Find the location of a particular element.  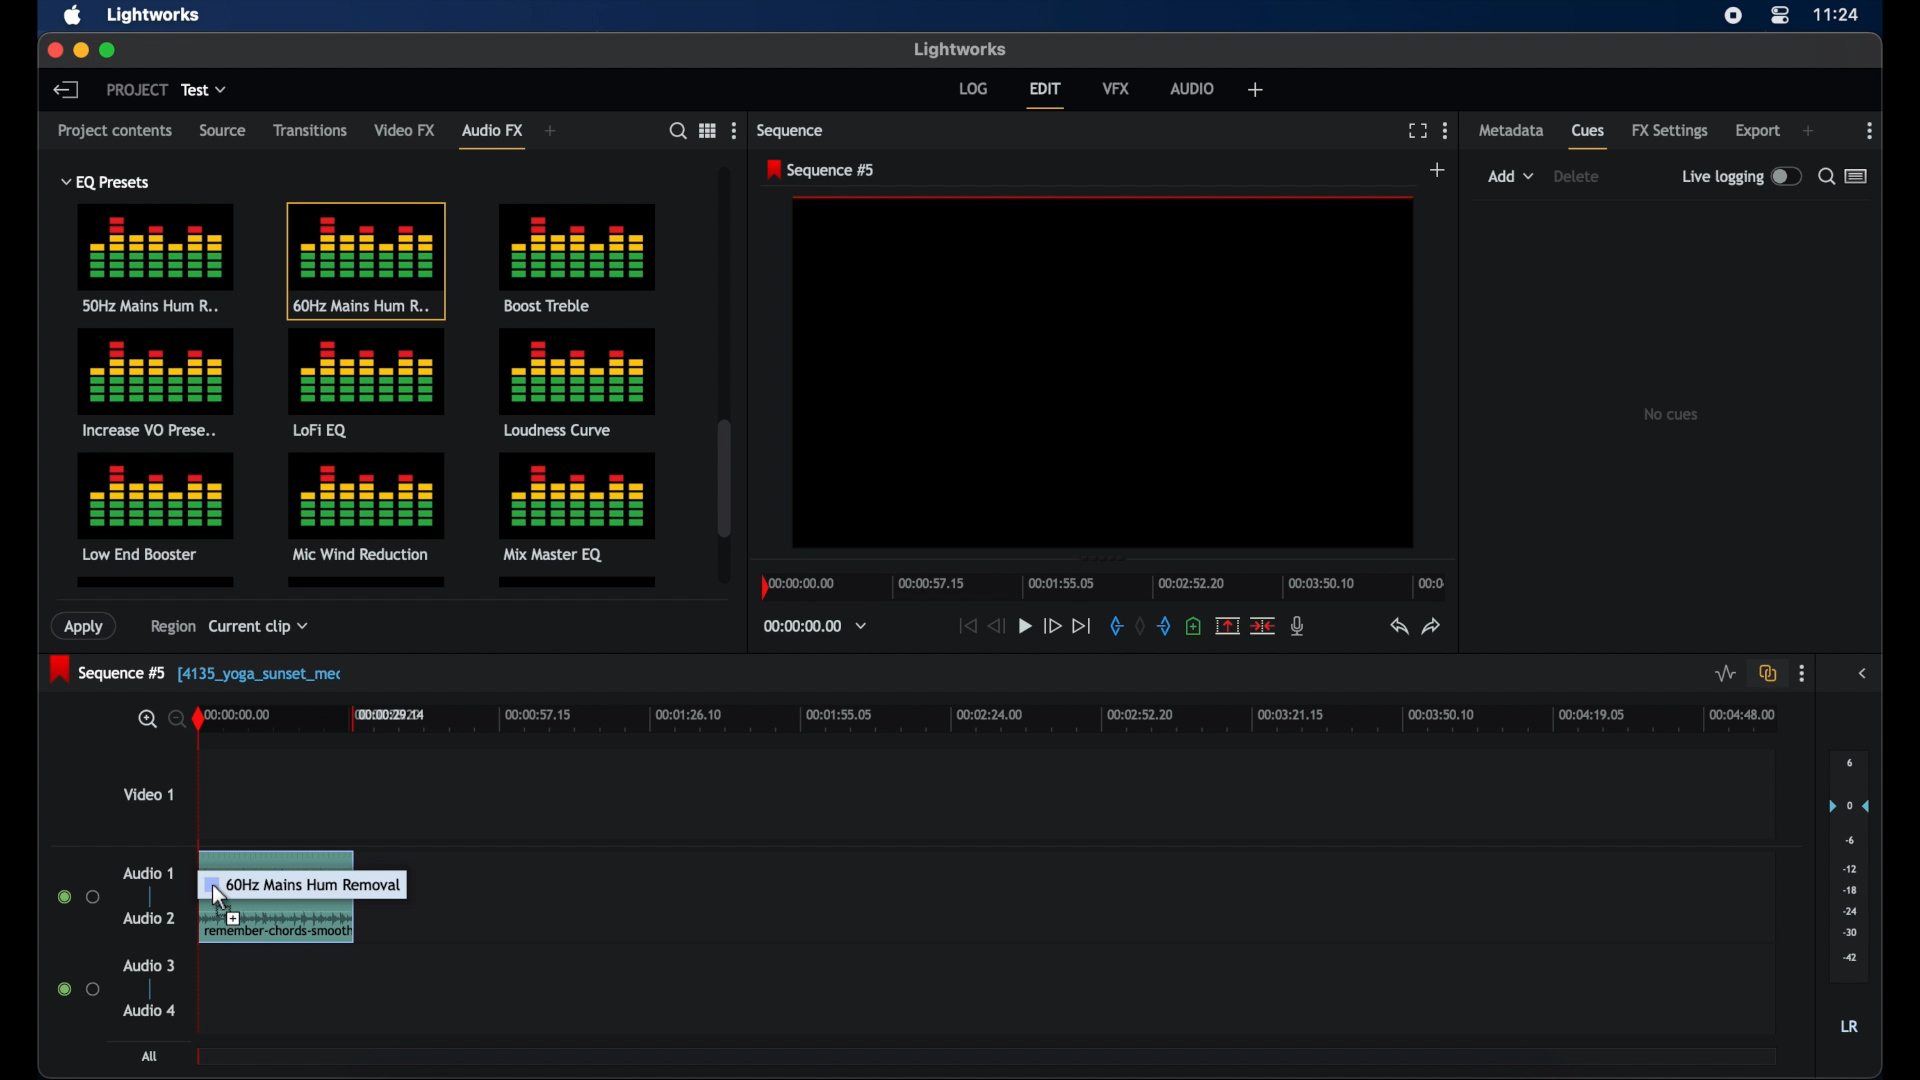

sequence is located at coordinates (820, 170).